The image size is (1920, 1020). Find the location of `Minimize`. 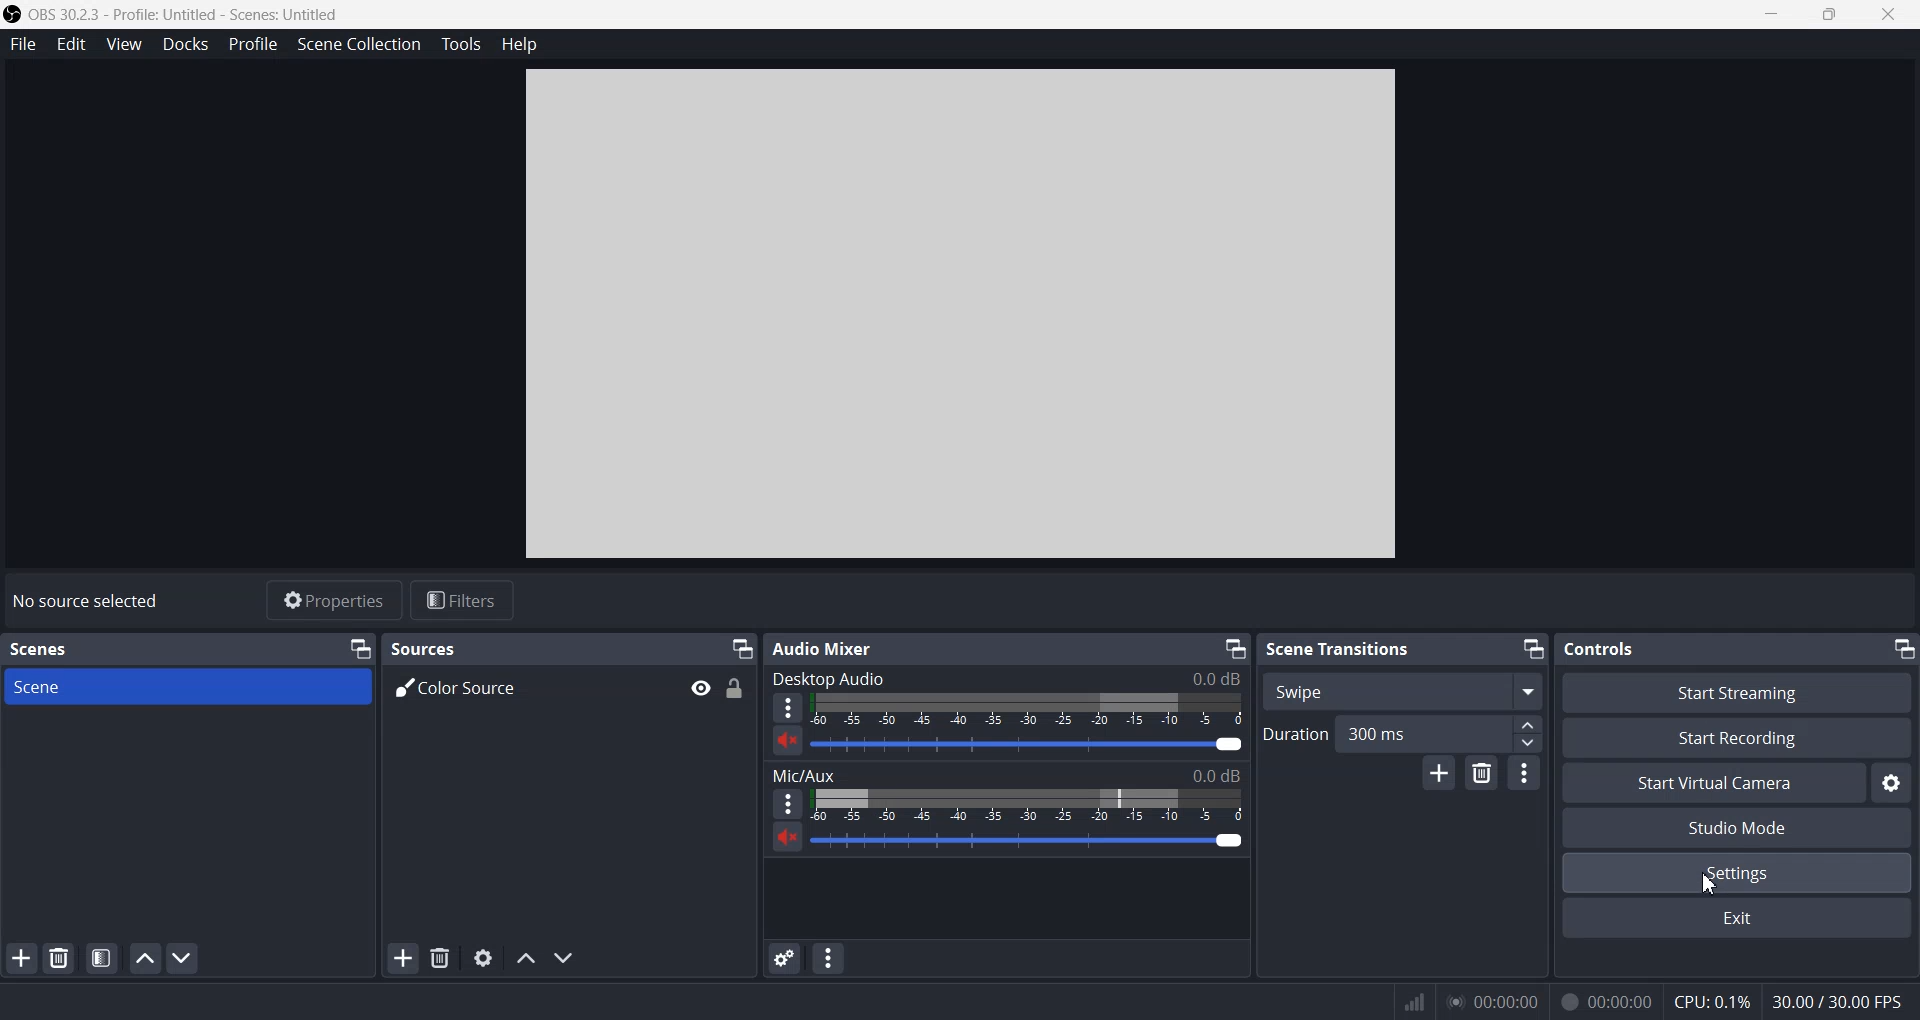

Minimize is located at coordinates (1904, 648).